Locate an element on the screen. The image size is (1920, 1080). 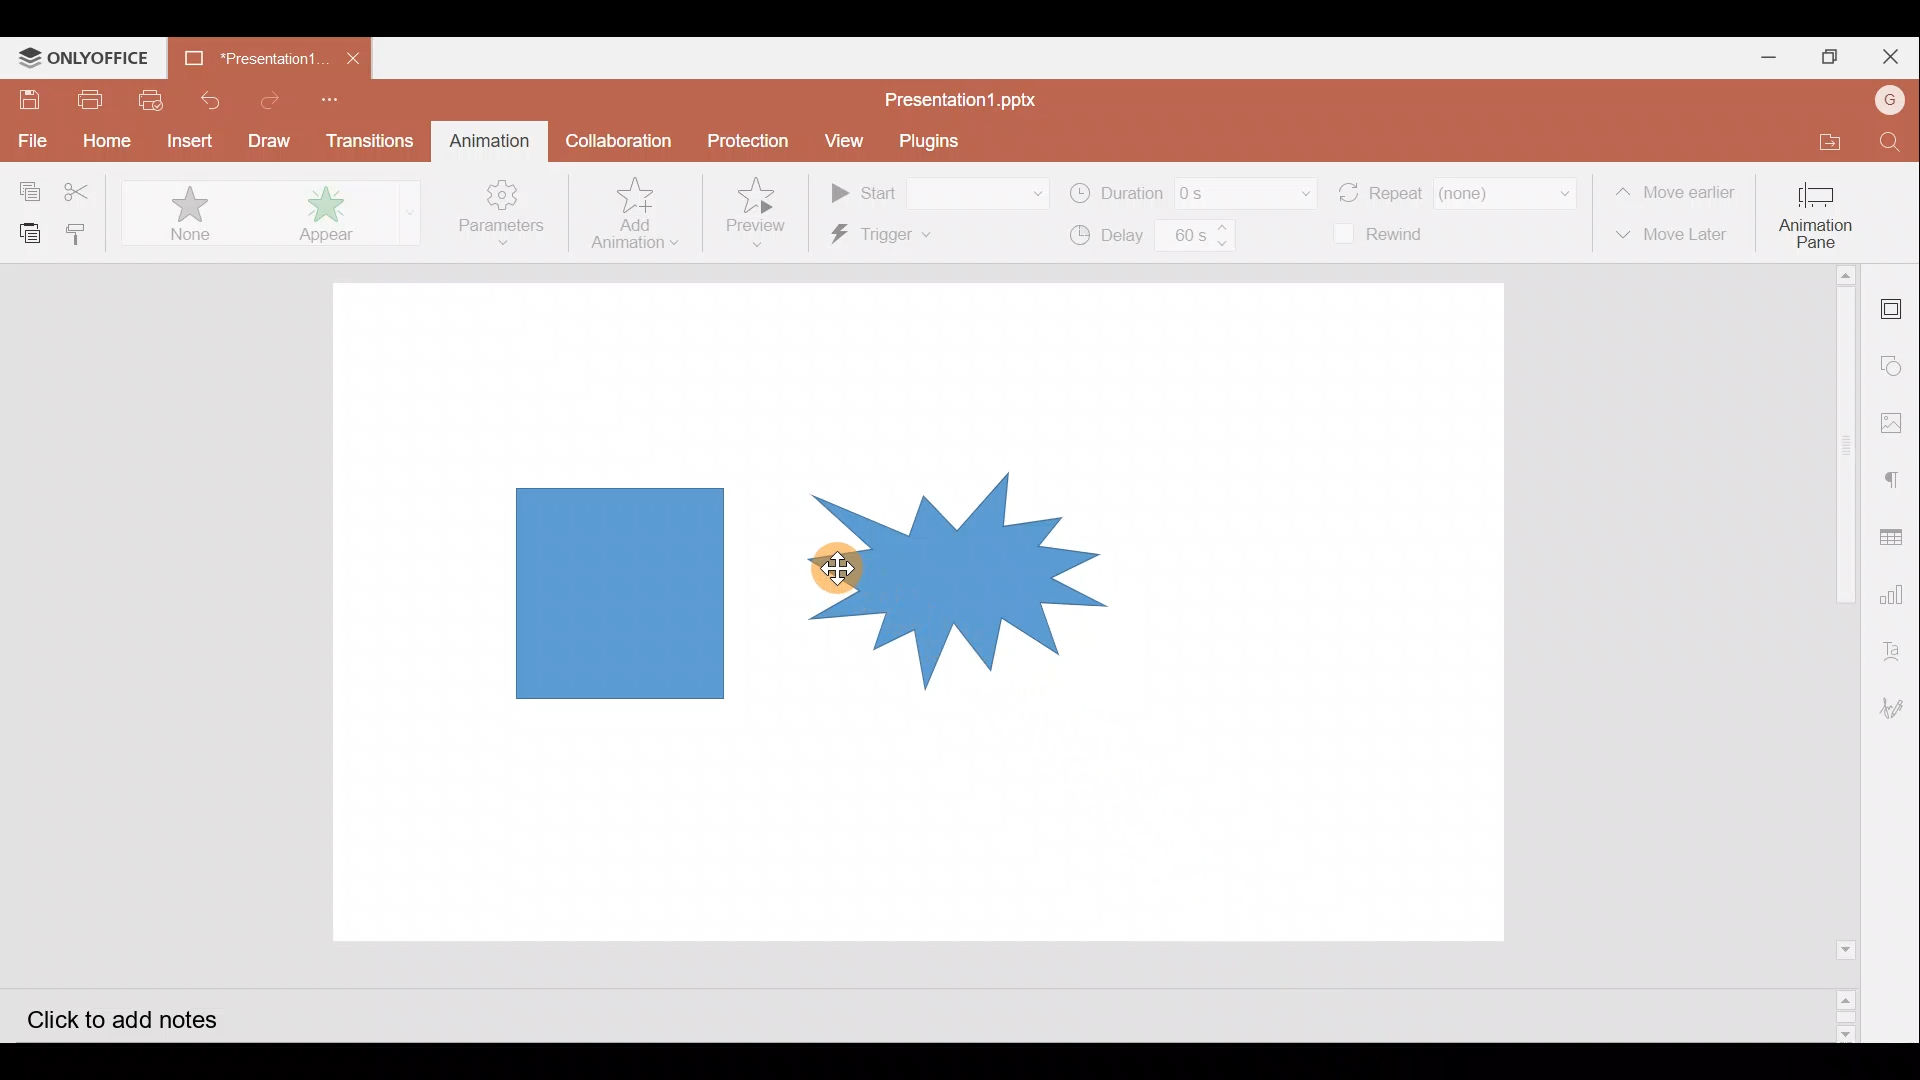
Table settings is located at coordinates (1896, 537).